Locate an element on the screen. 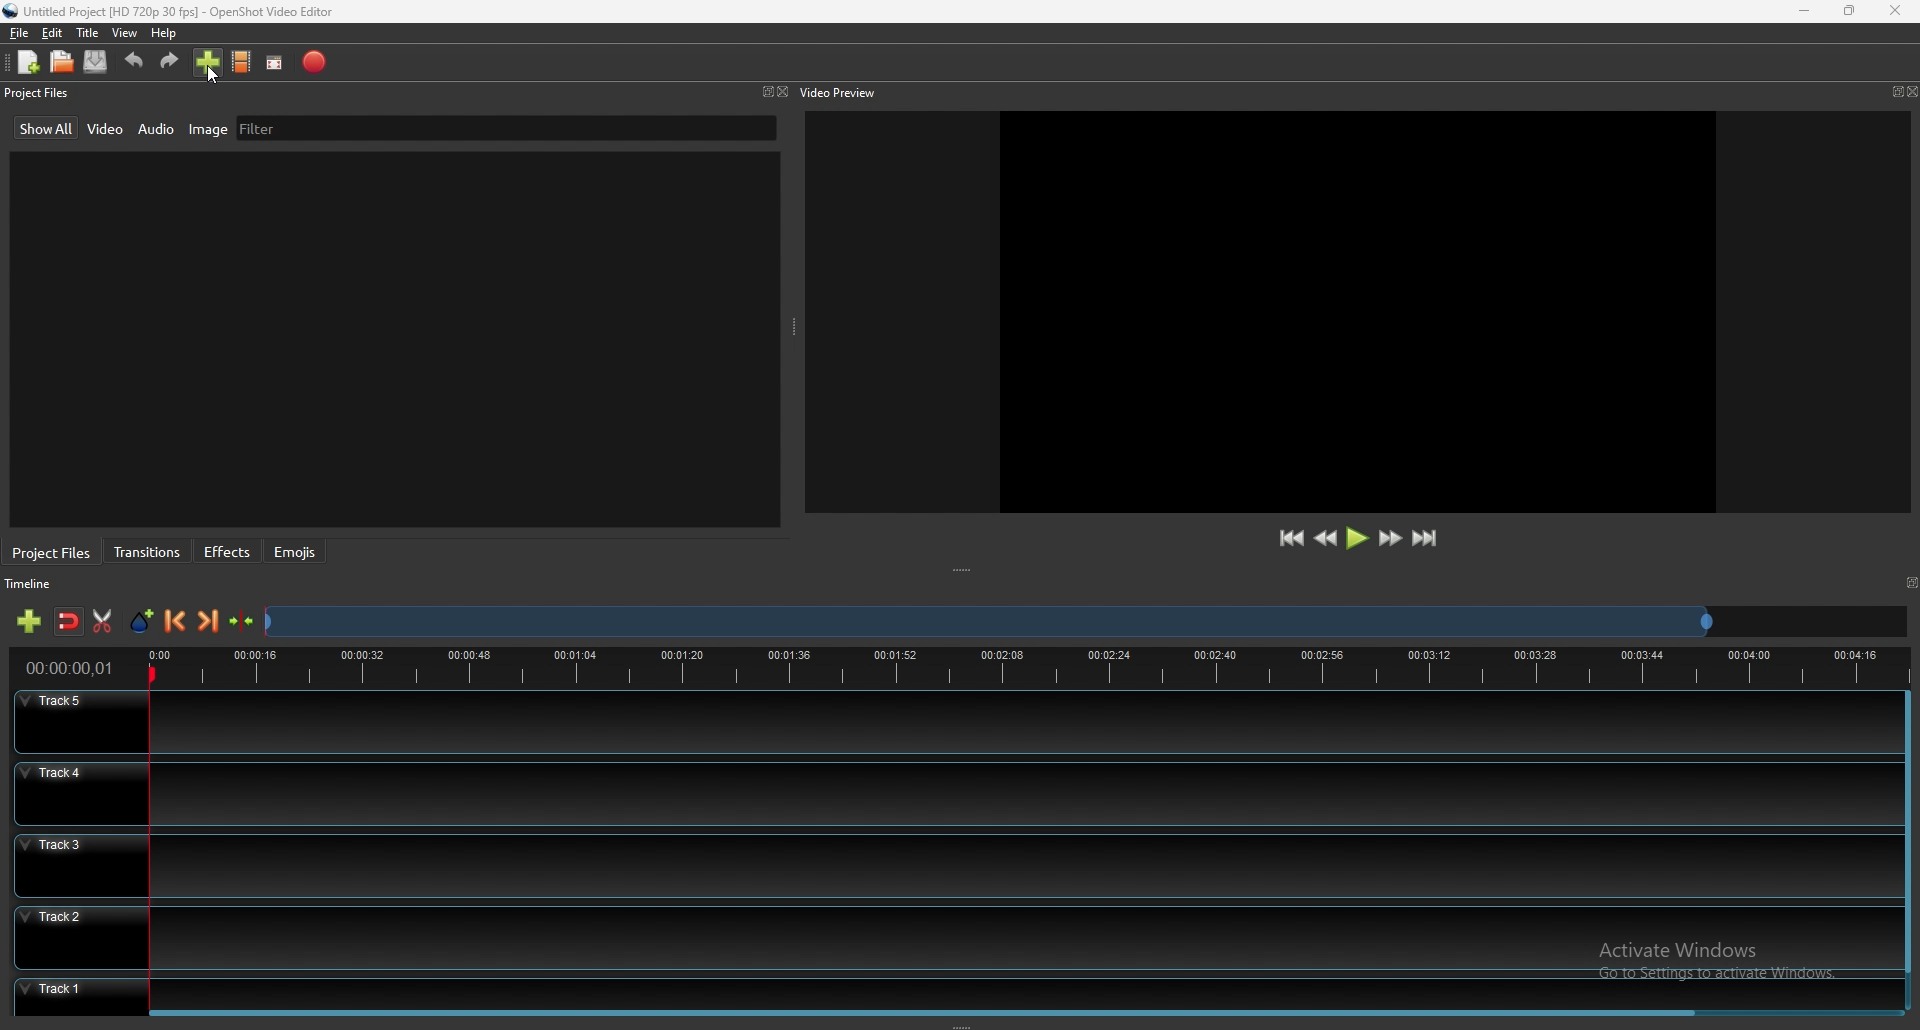 The width and height of the screenshot is (1920, 1030). project files is located at coordinates (53, 553).